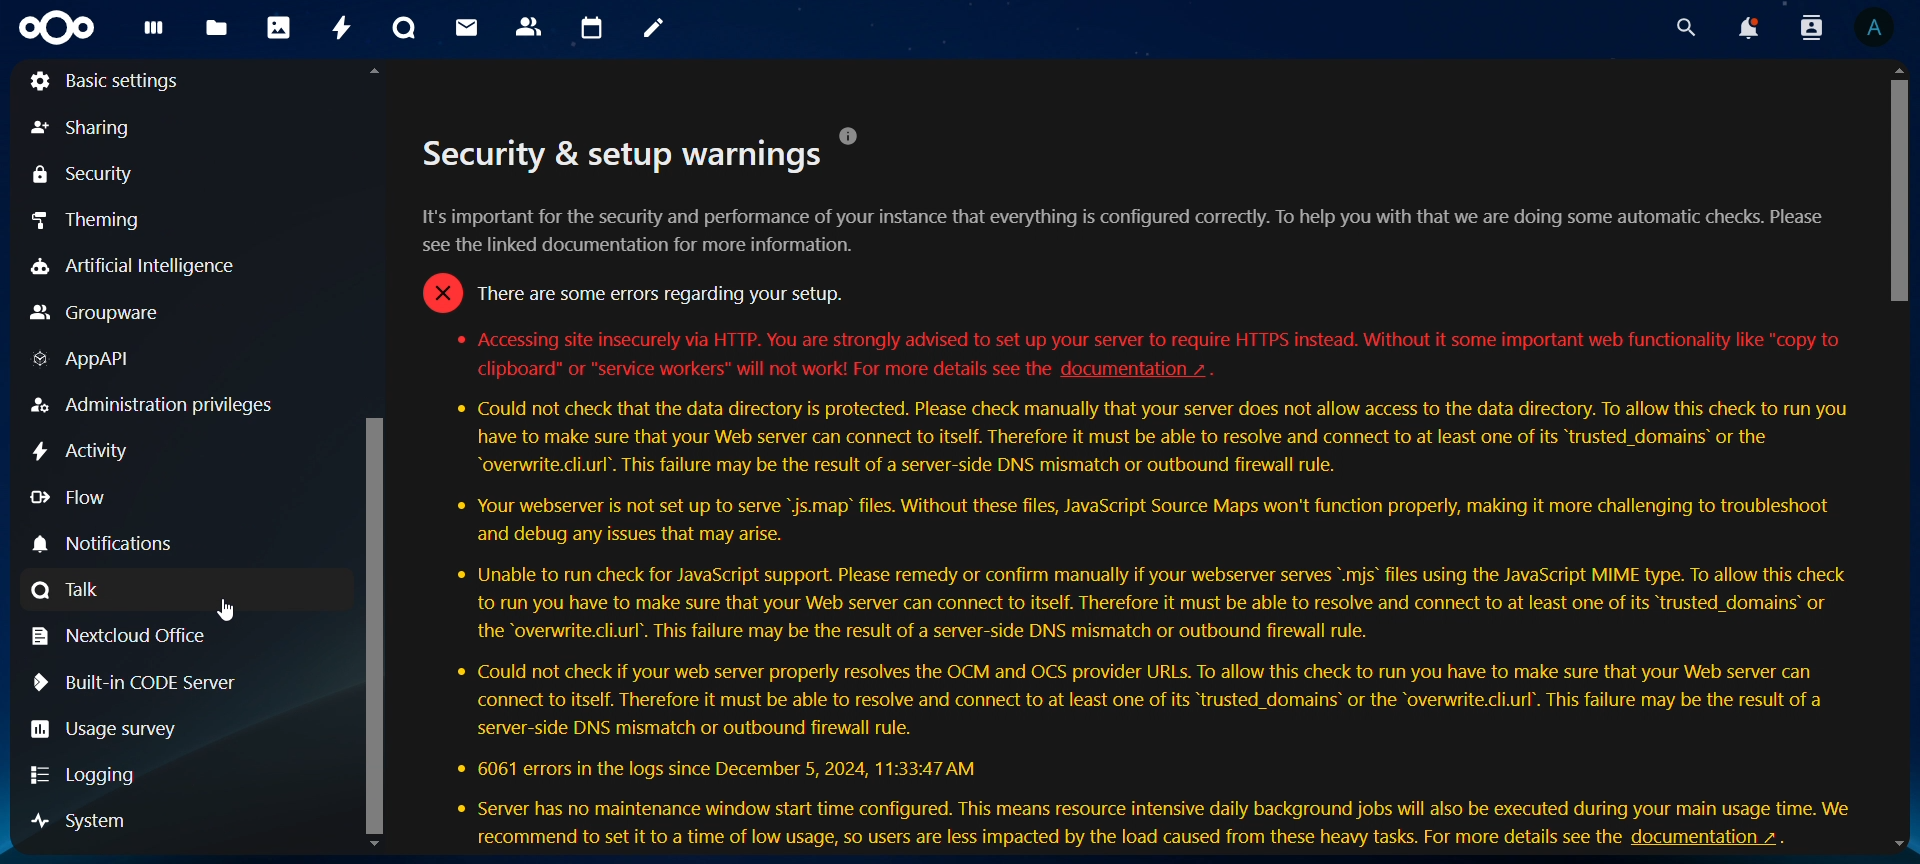  What do you see at coordinates (1150, 372) in the screenshot?
I see `documentation` at bounding box center [1150, 372].